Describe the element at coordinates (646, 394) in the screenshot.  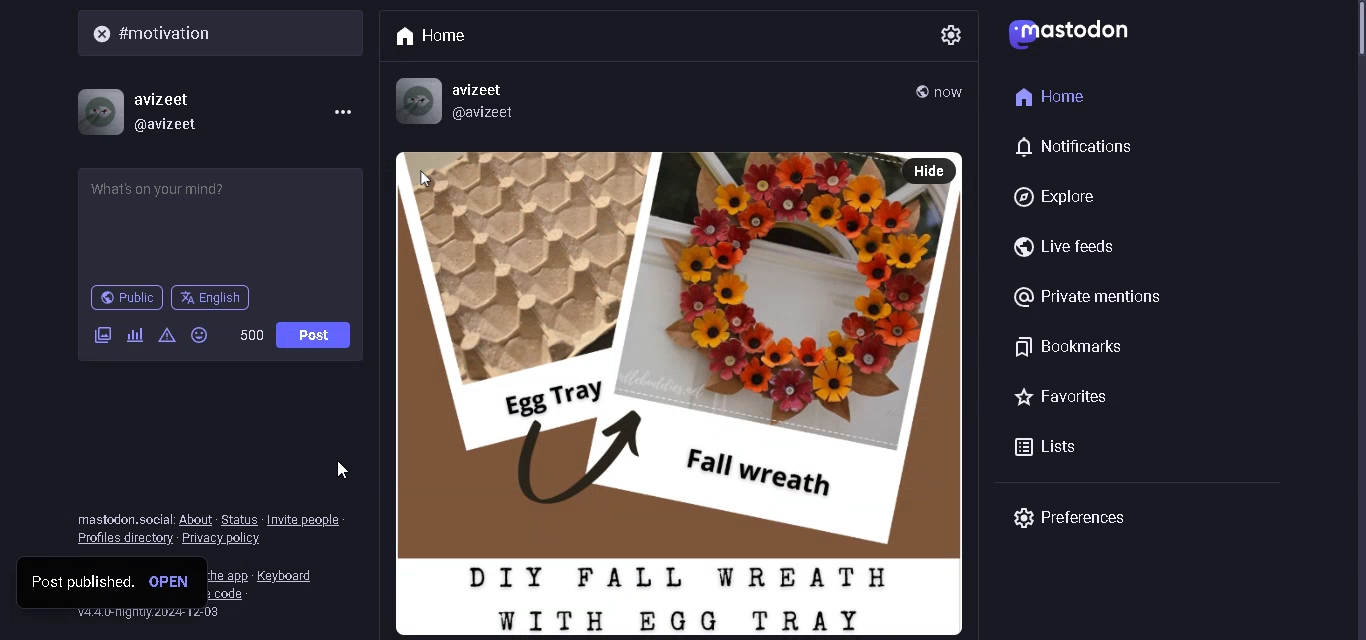
I see `my recent DIY craft picture` at that location.